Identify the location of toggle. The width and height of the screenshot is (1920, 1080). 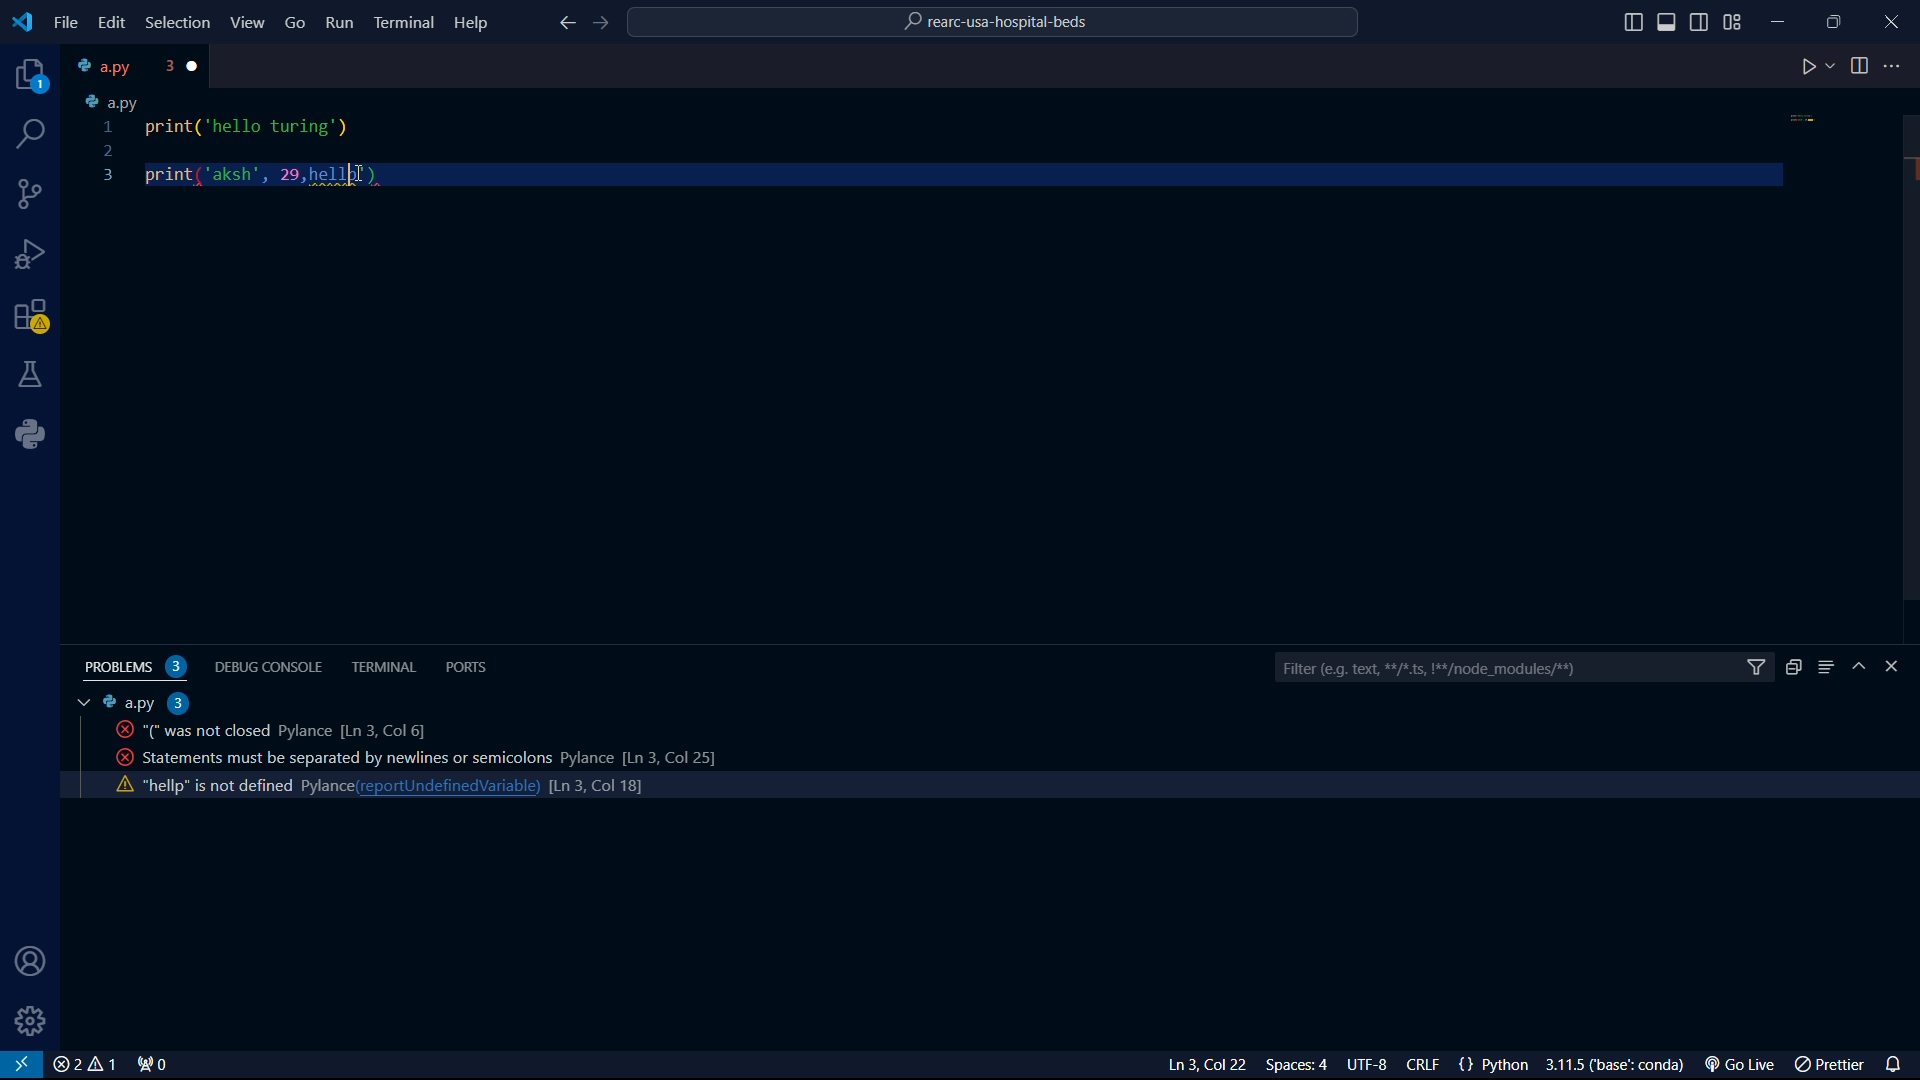
(1860, 66).